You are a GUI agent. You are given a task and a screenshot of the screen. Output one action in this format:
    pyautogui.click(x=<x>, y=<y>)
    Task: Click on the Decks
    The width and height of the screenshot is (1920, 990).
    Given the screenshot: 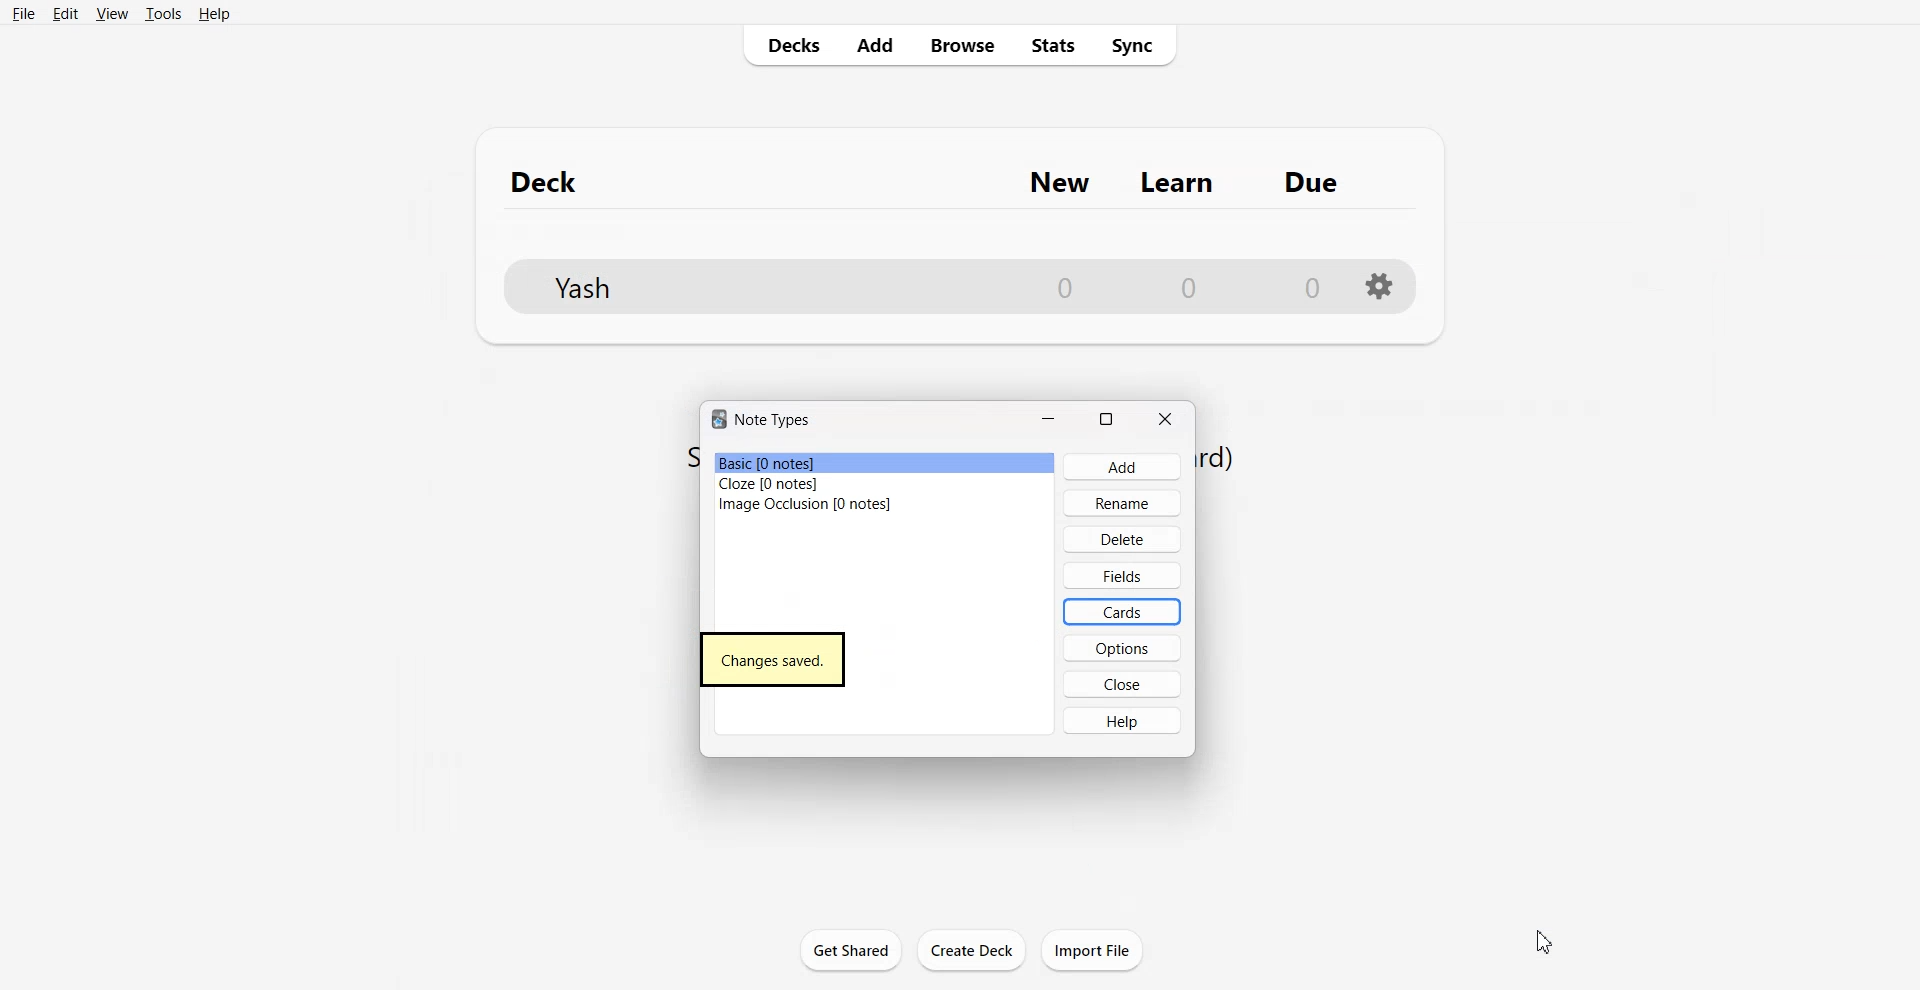 What is the action you would take?
    pyautogui.click(x=787, y=45)
    